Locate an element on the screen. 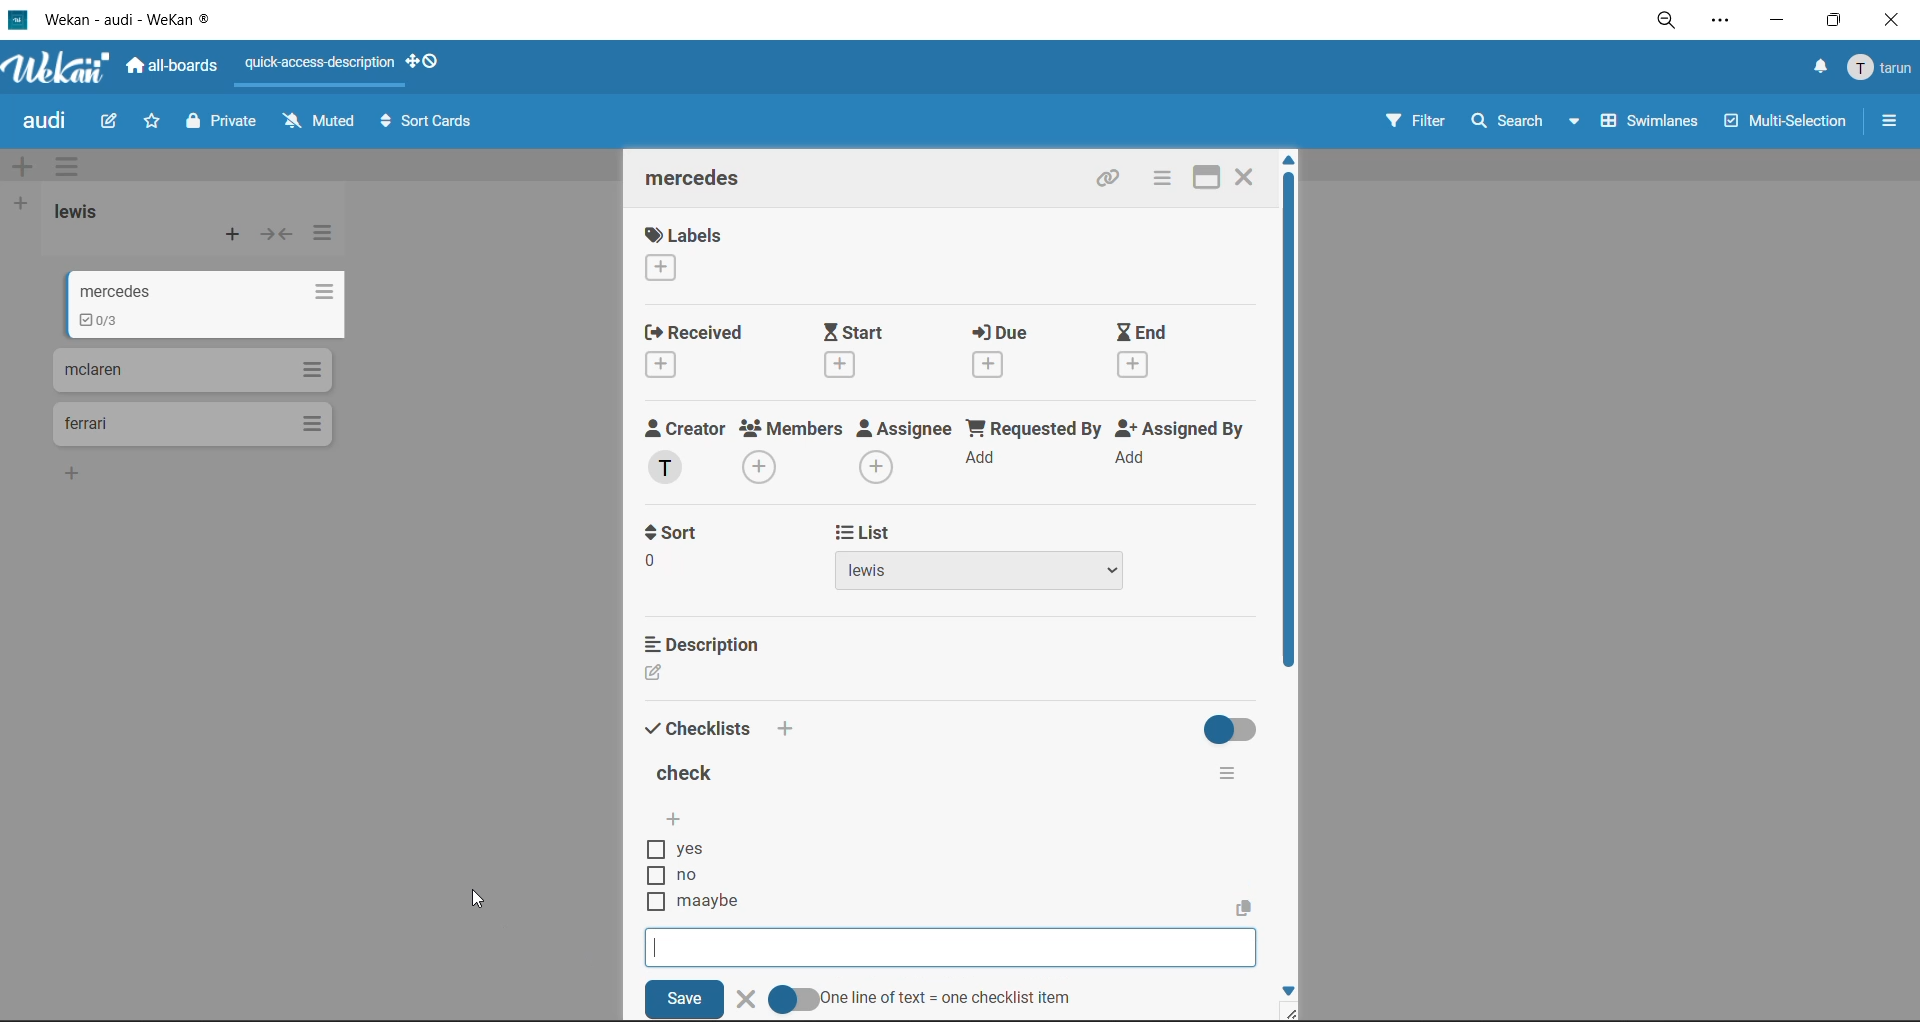 The height and width of the screenshot is (1022, 1920). filter is located at coordinates (1422, 123).